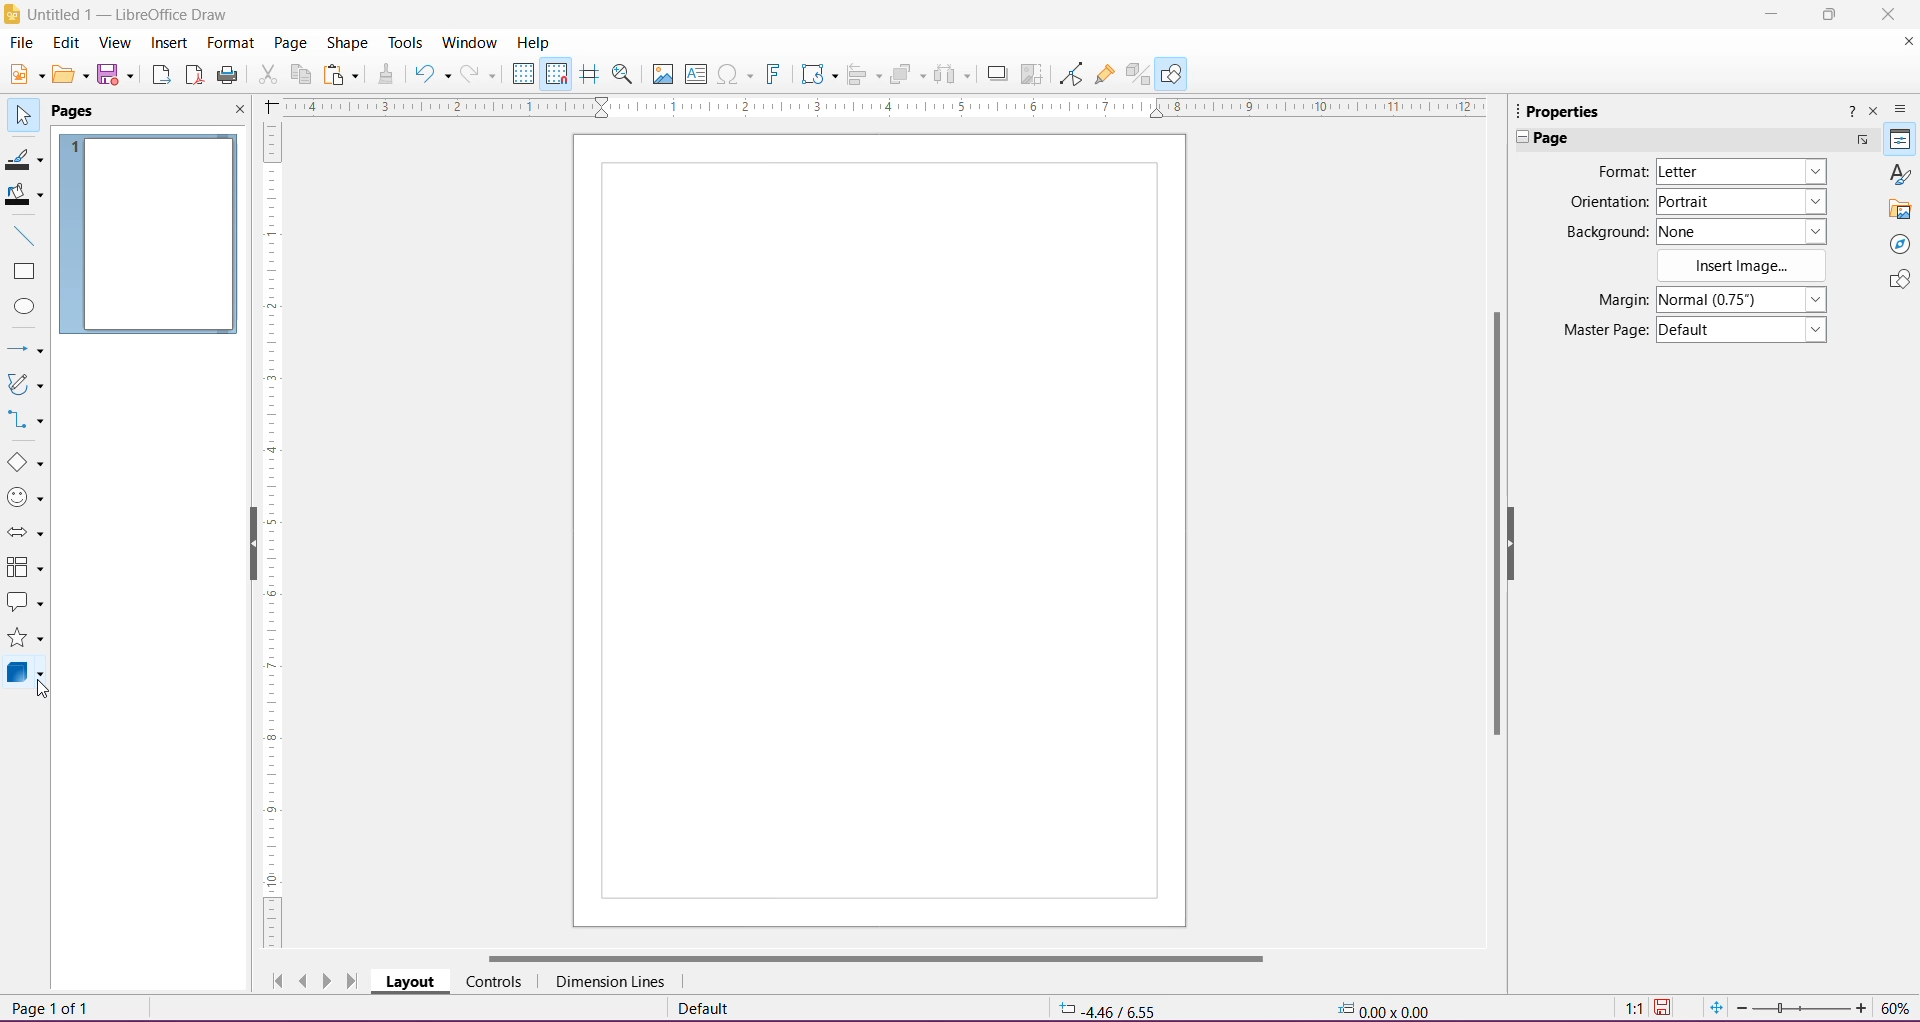  What do you see at coordinates (387, 75) in the screenshot?
I see `Clone Formatting` at bounding box center [387, 75].